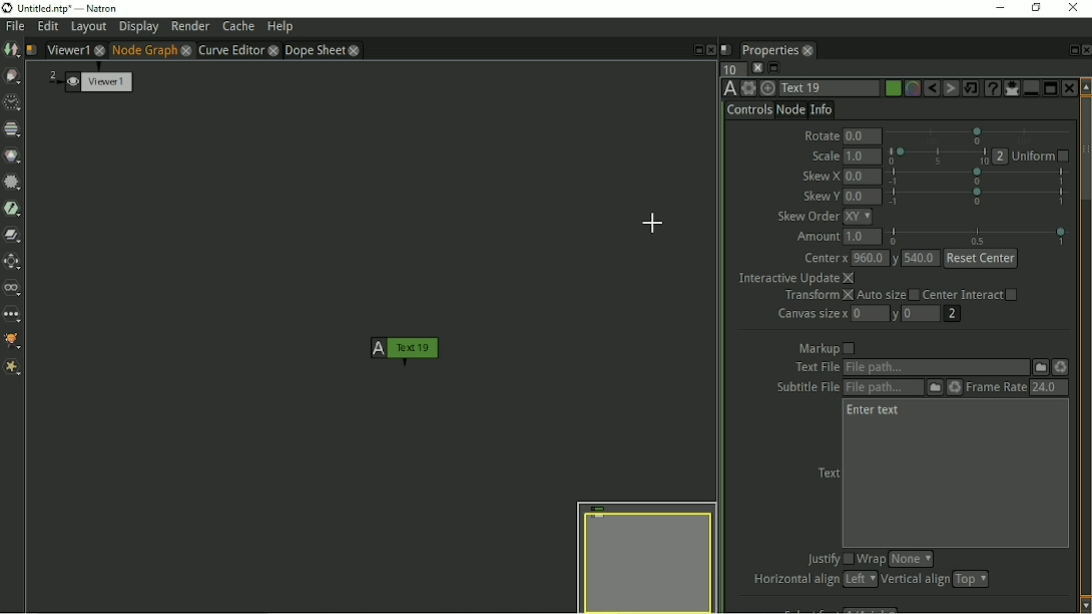  What do you see at coordinates (48, 27) in the screenshot?
I see `Edit` at bounding box center [48, 27].